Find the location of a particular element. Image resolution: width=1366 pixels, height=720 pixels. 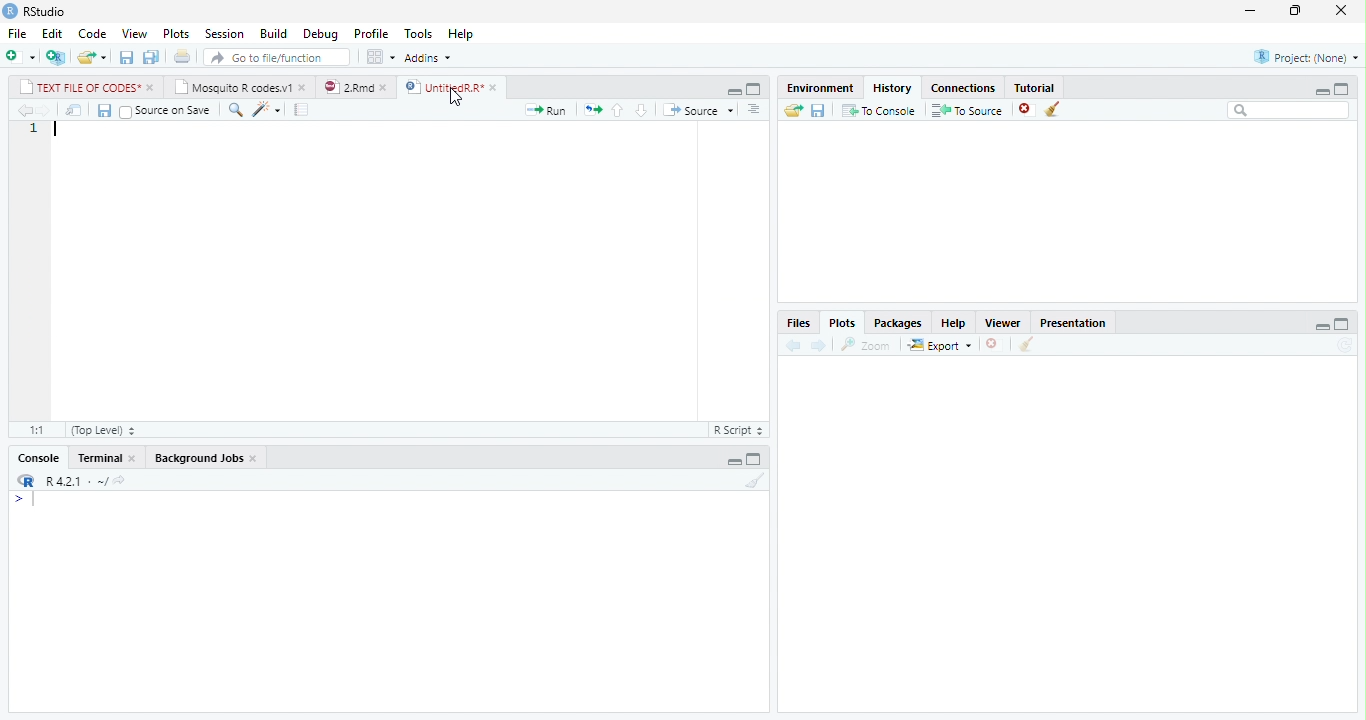

search is located at coordinates (1289, 110).